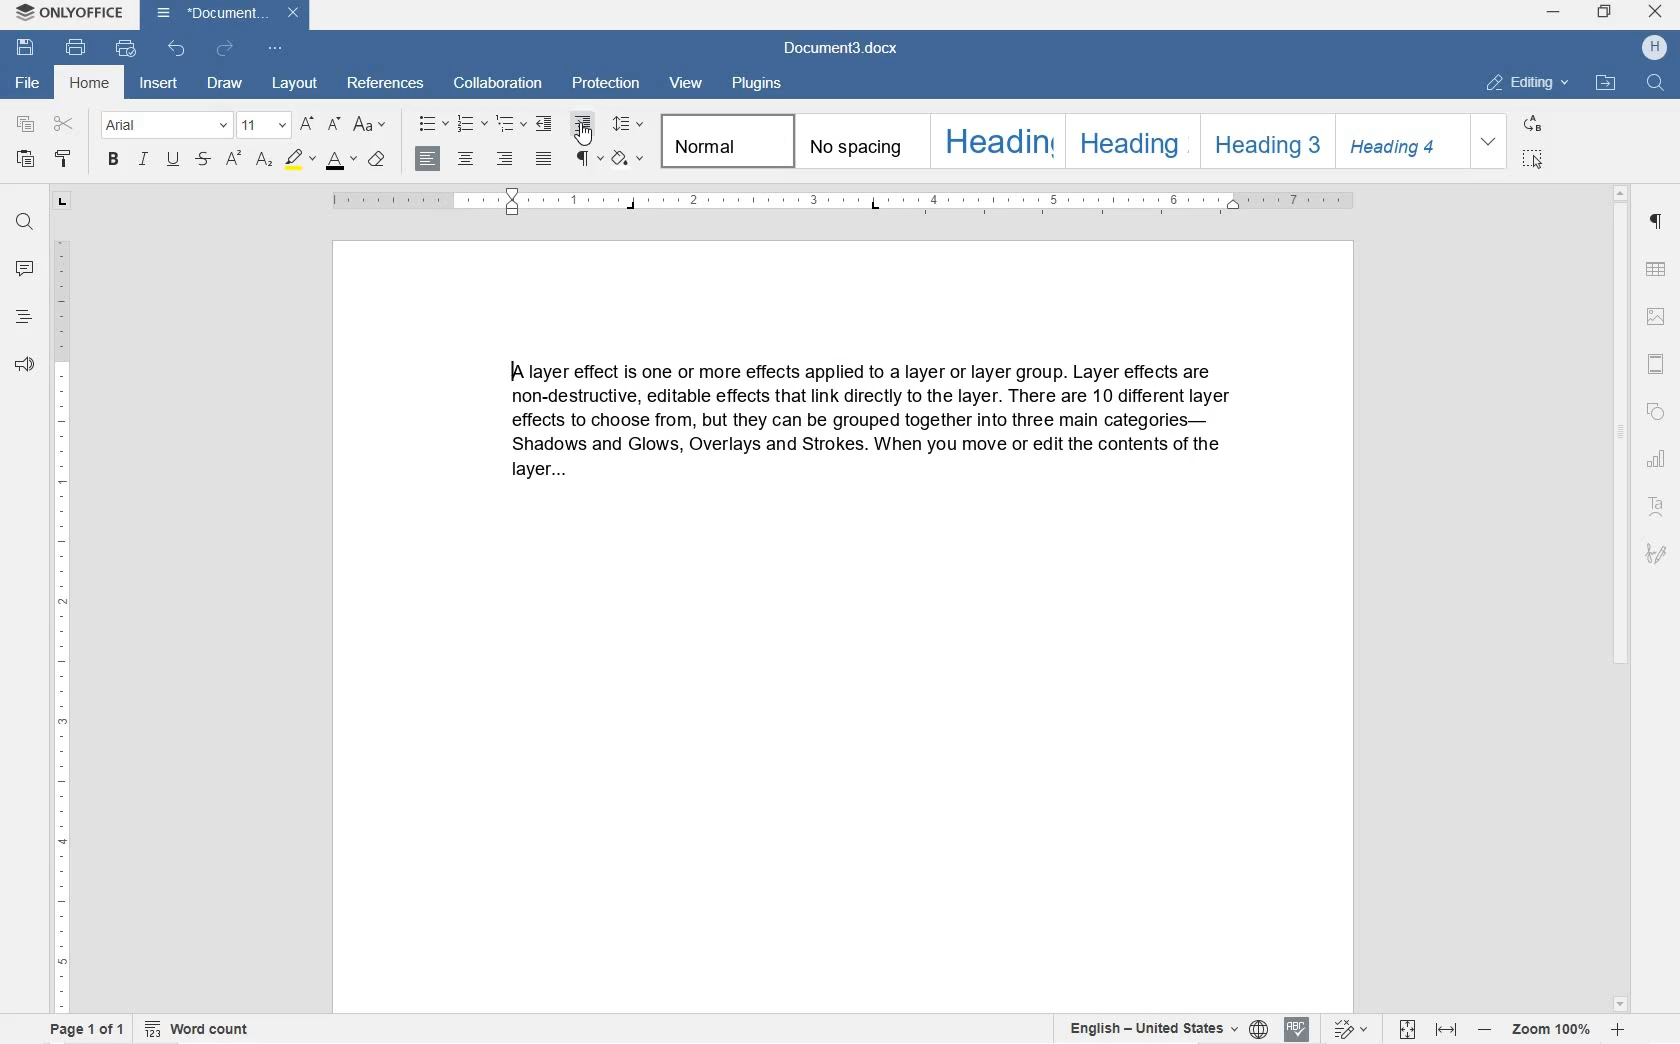 The width and height of the screenshot is (1680, 1044). What do you see at coordinates (263, 165) in the screenshot?
I see `SUPERSCRIPT` at bounding box center [263, 165].